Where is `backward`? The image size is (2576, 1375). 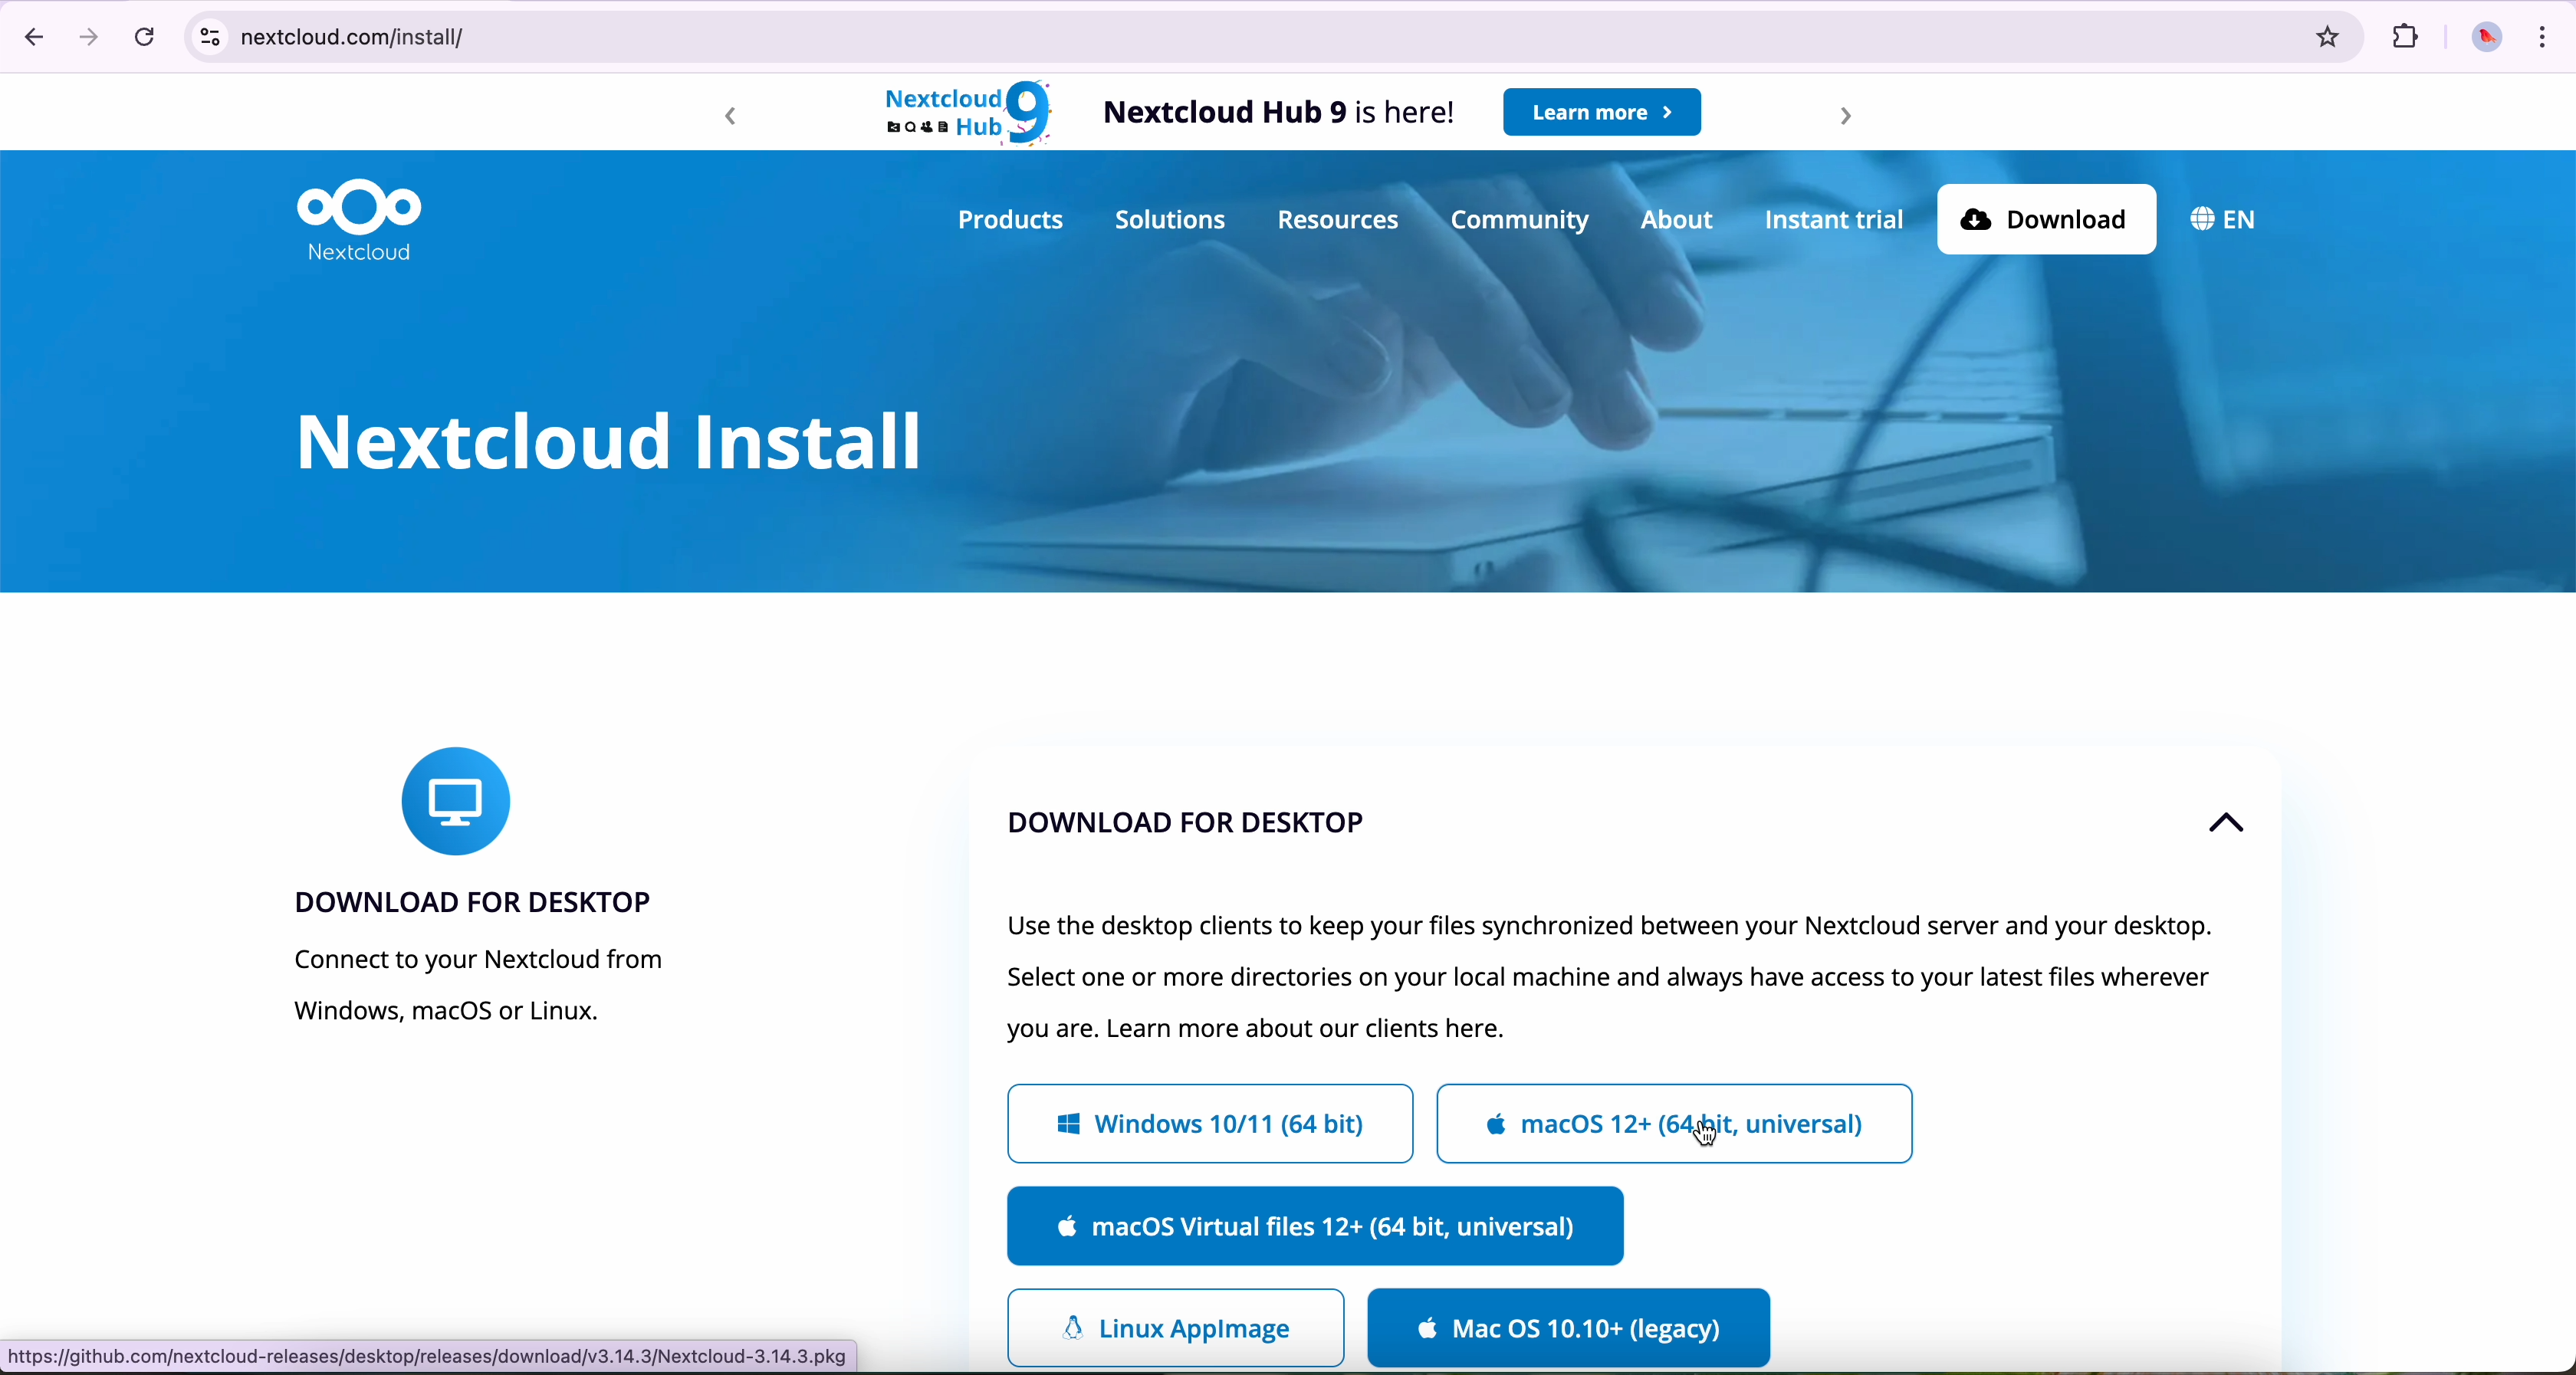 backward is located at coordinates (721, 116).